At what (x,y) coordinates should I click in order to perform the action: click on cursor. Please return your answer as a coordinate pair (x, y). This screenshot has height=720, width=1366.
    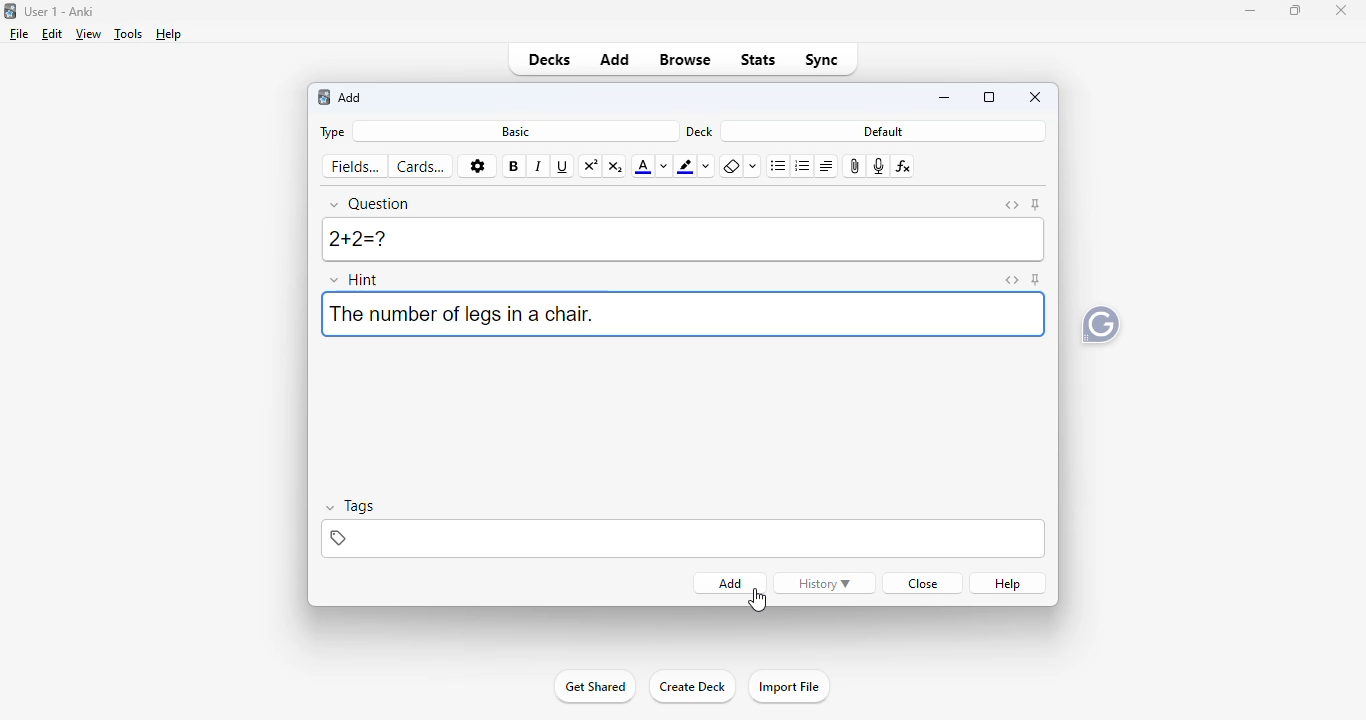
    Looking at the image, I should click on (759, 601).